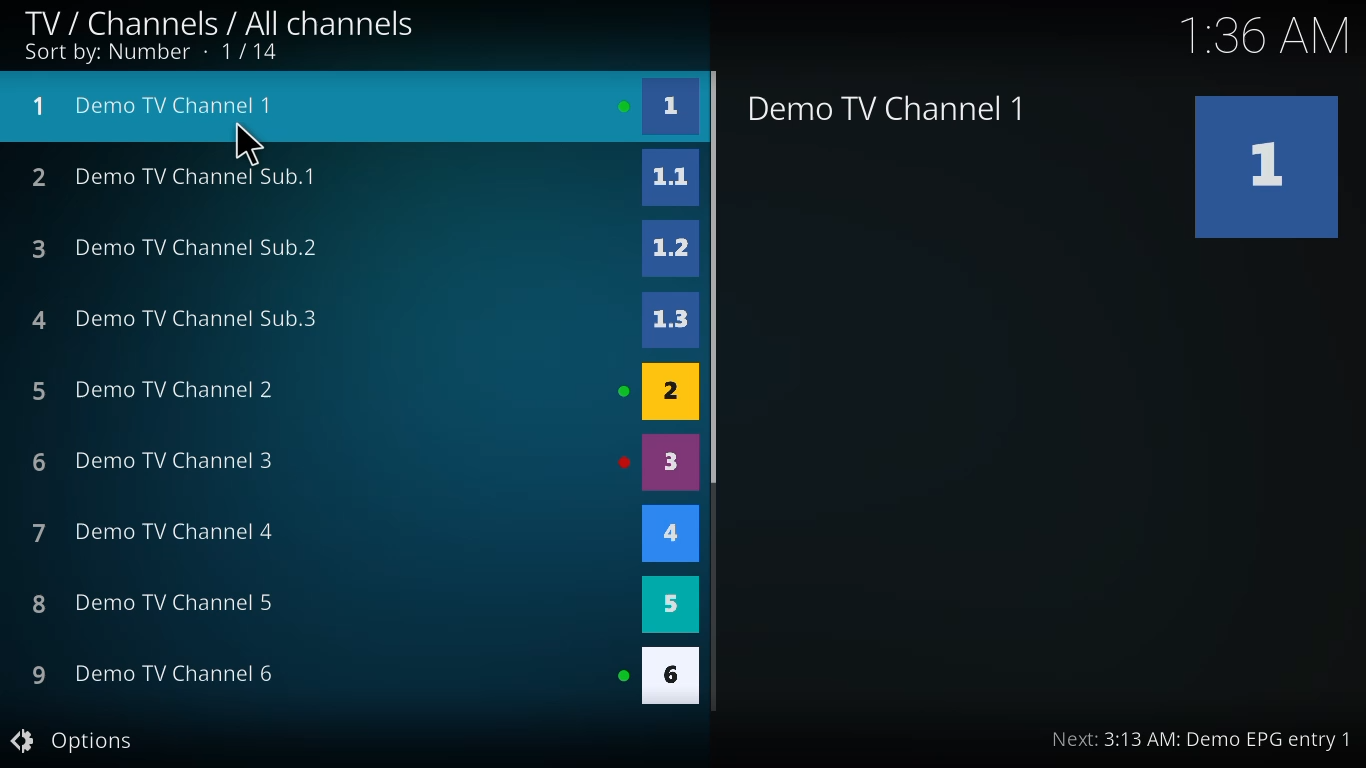 The height and width of the screenshot is (768, 1366). Describe the element at coordinates (714, 275) in the screenshot. I see `scroll bar` at that location.